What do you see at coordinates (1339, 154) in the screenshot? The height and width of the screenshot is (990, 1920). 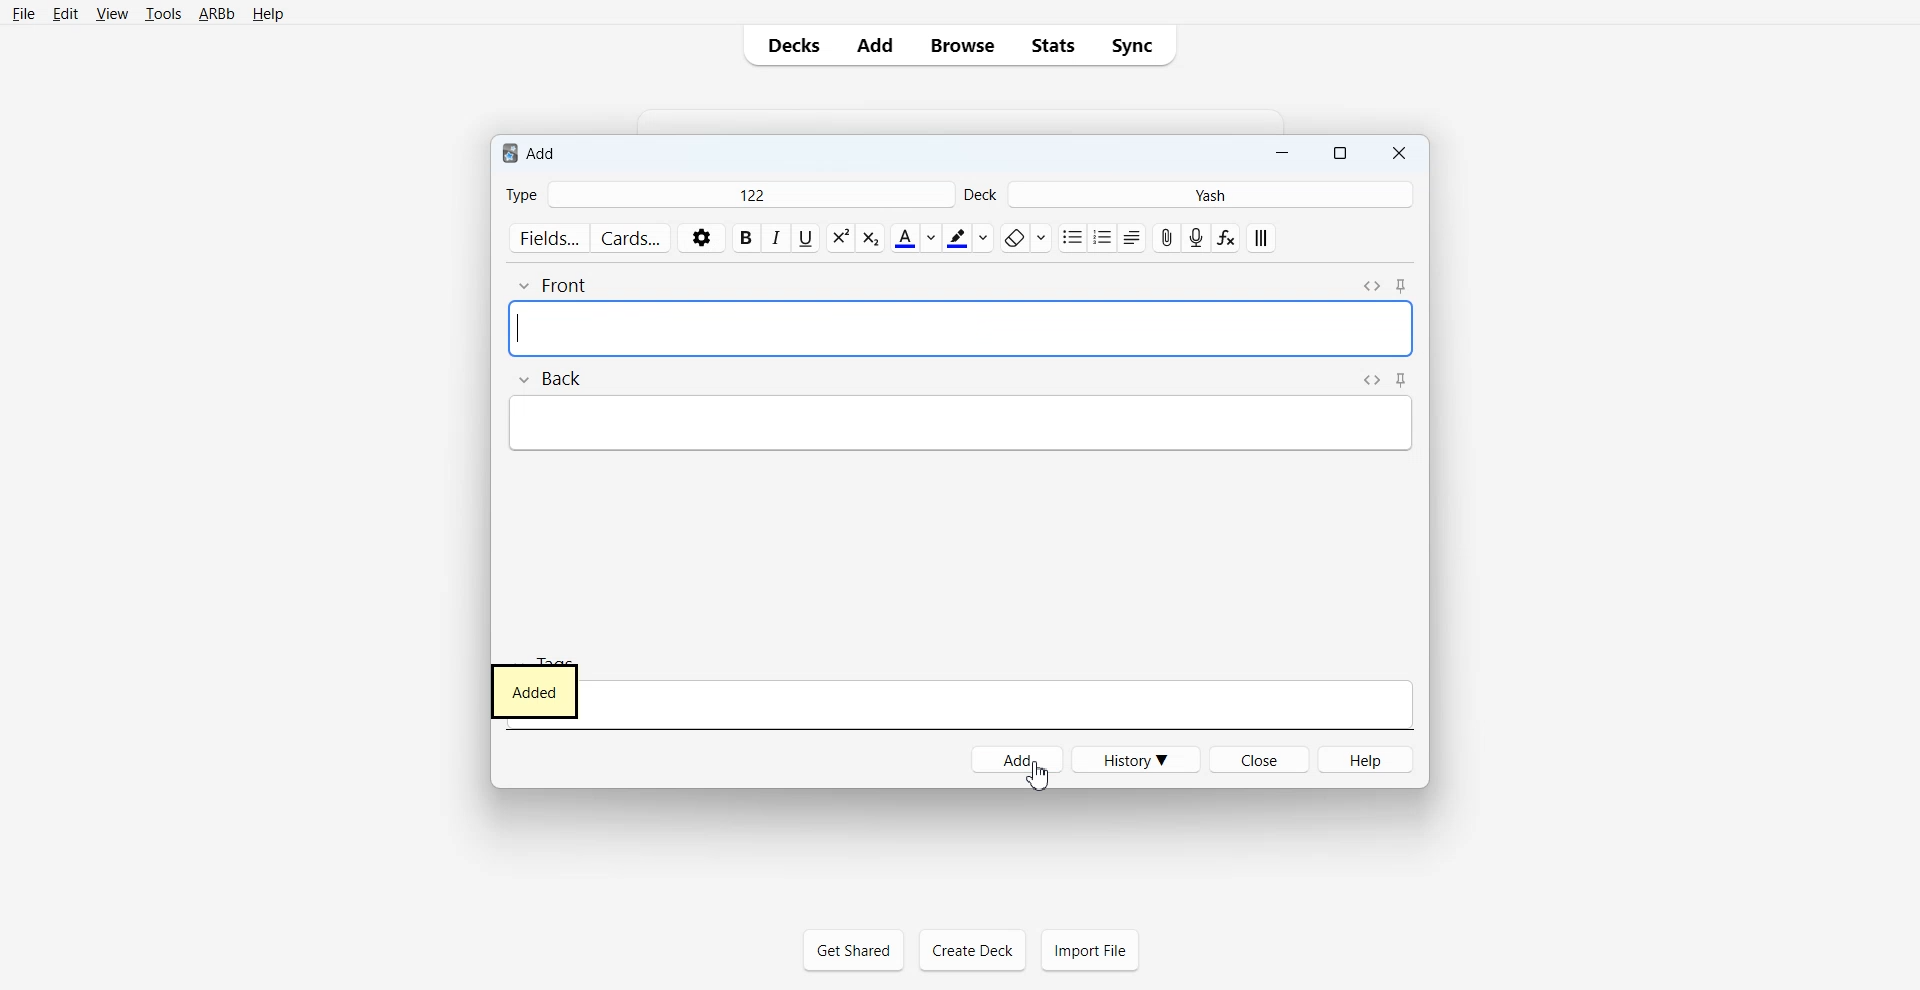 I see `Maximize` at bounding box center [1339, 154].